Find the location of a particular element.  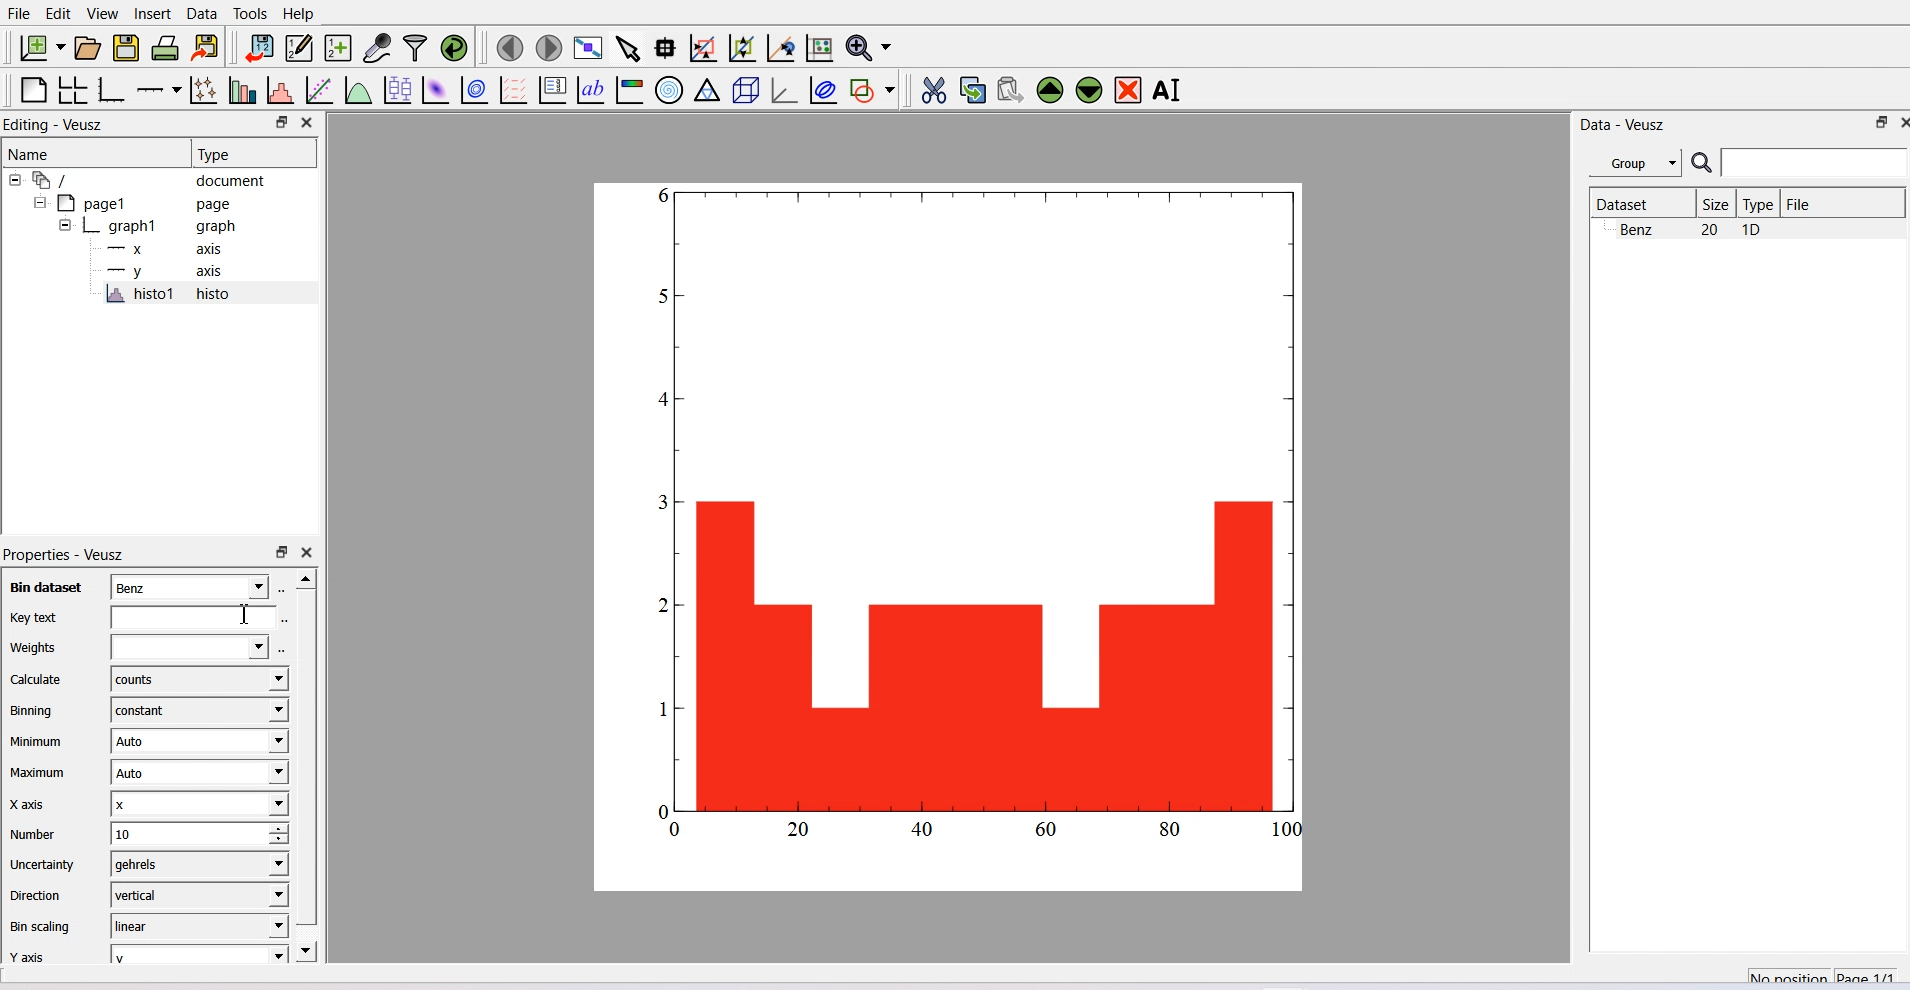

Ternary Graph is located at coordinates (707, 91).